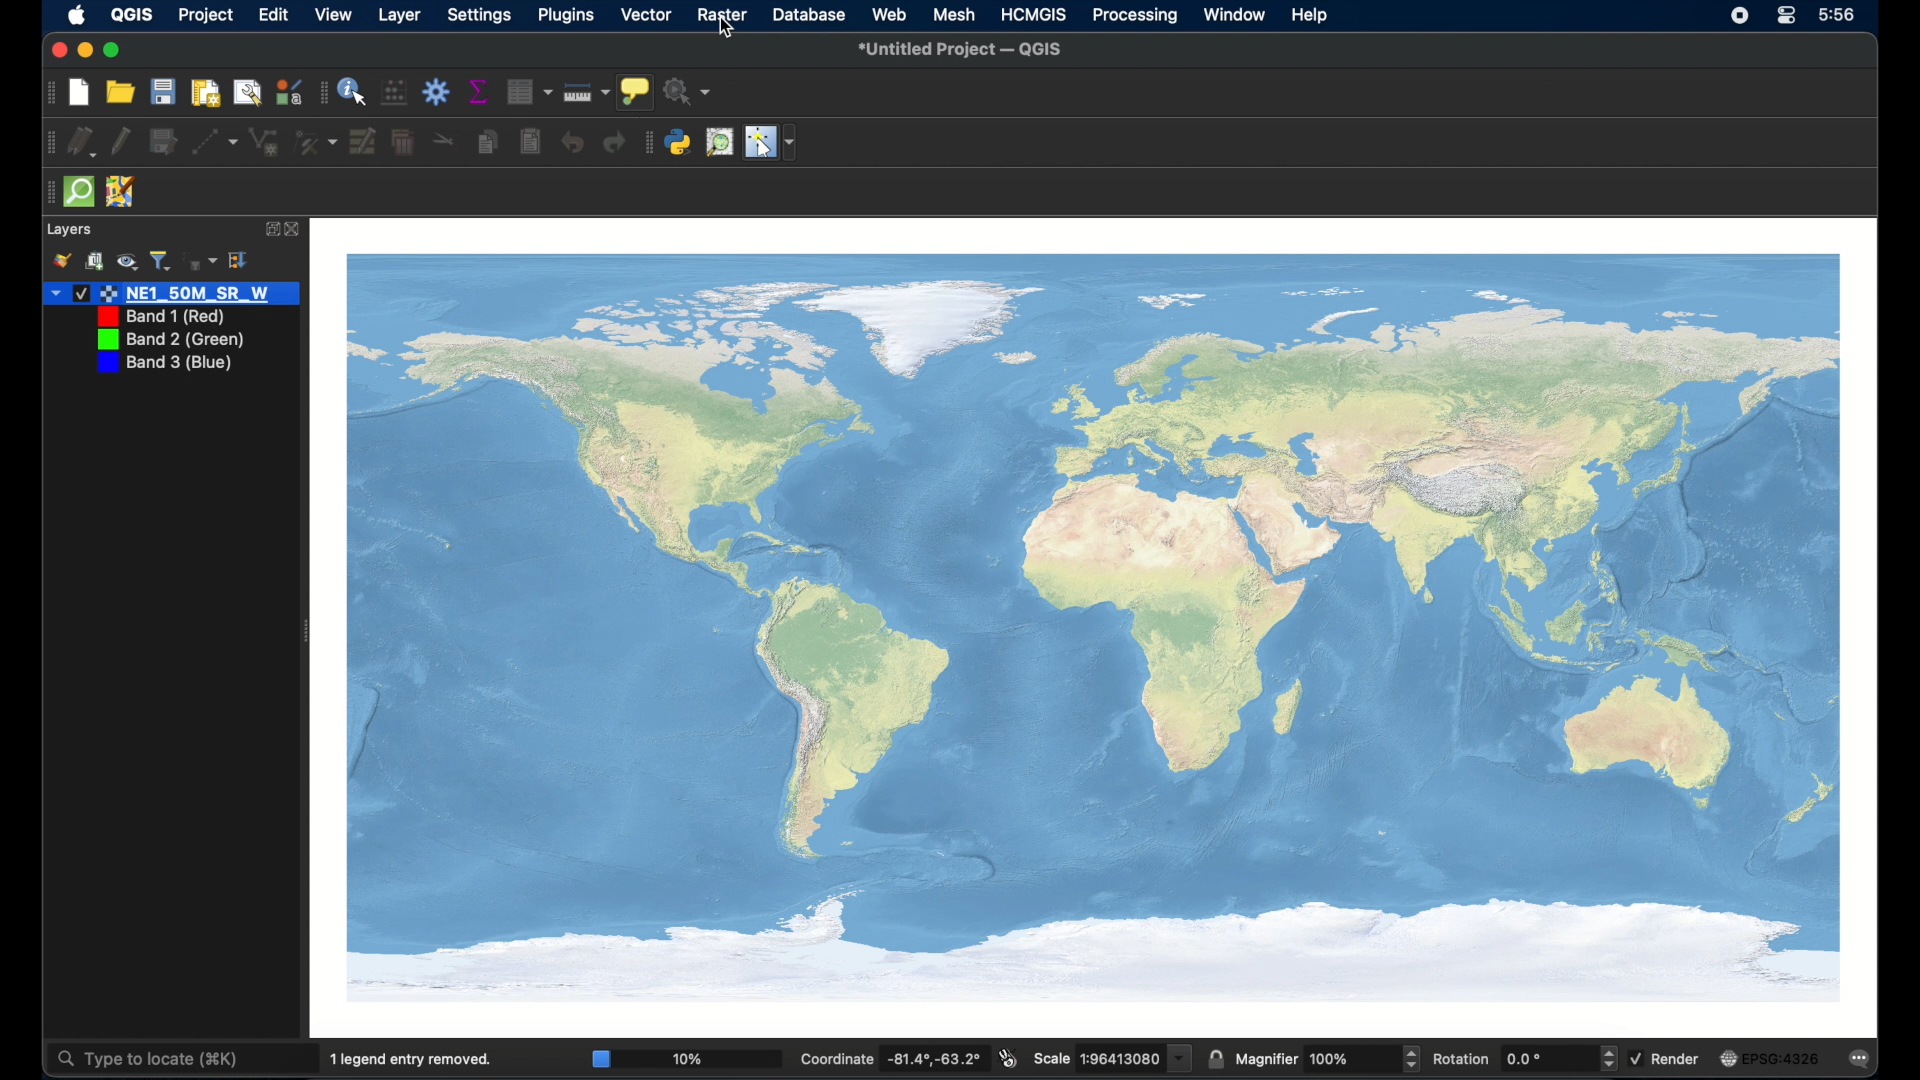 The width and height of the screenshot is (1920, 1080). I want to click on control center, so click(1788, 17).